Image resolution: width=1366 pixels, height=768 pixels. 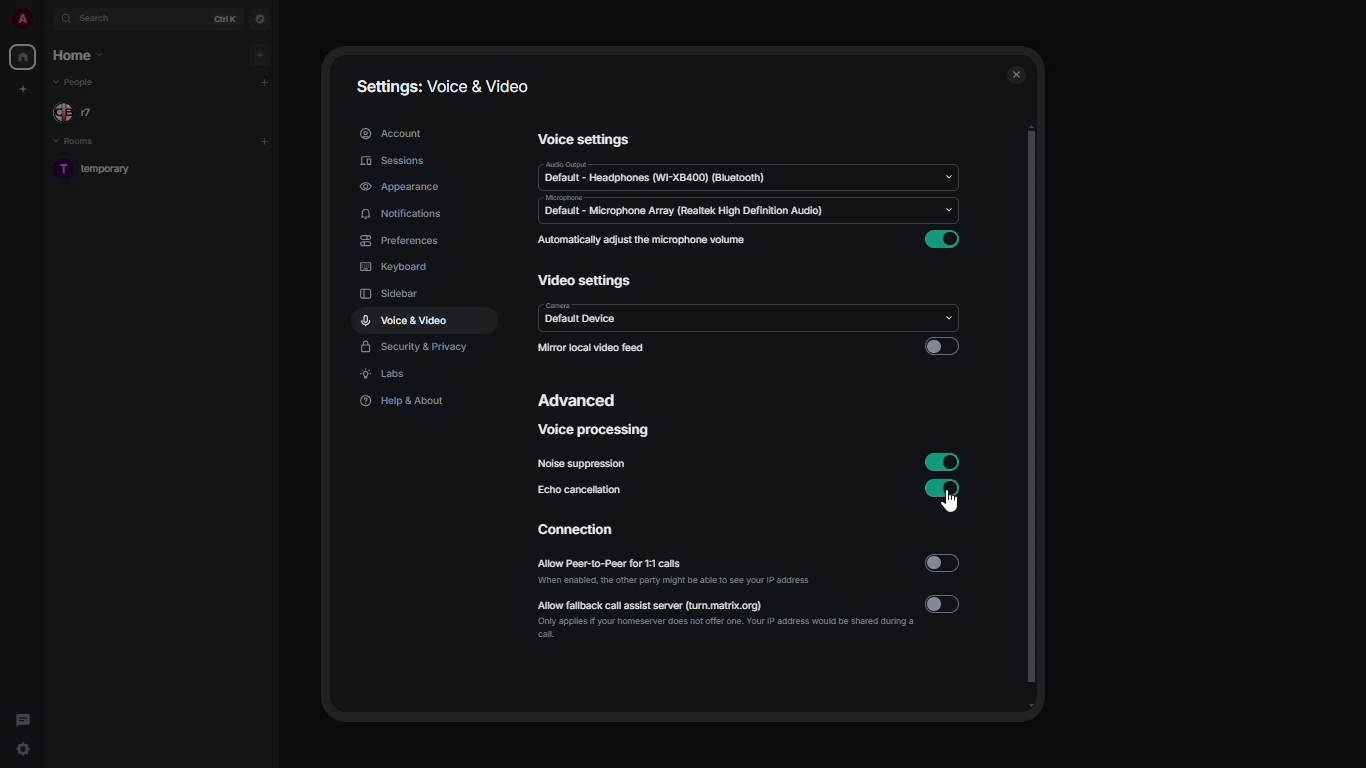 I want to click on home, so click(x=23, y=58).